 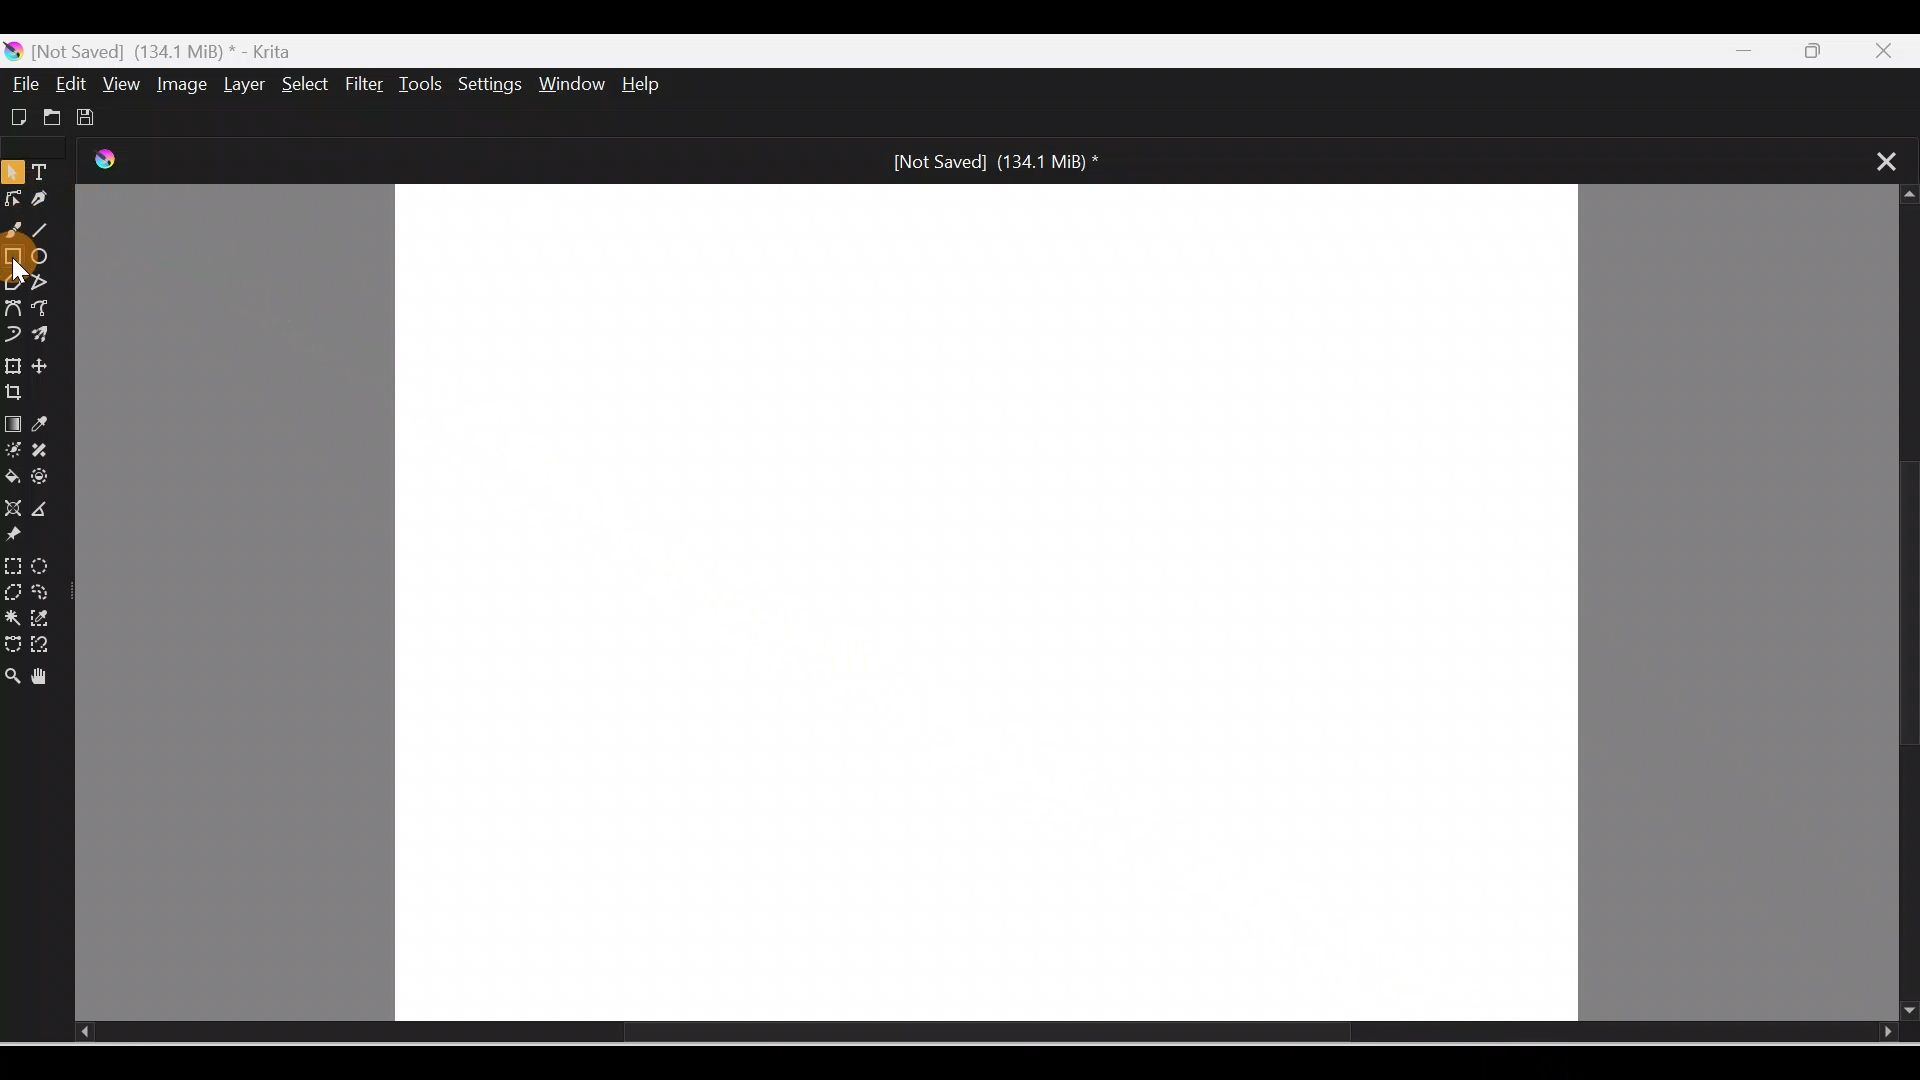 I want to click on Crop an image, so click(x=23, y=393).